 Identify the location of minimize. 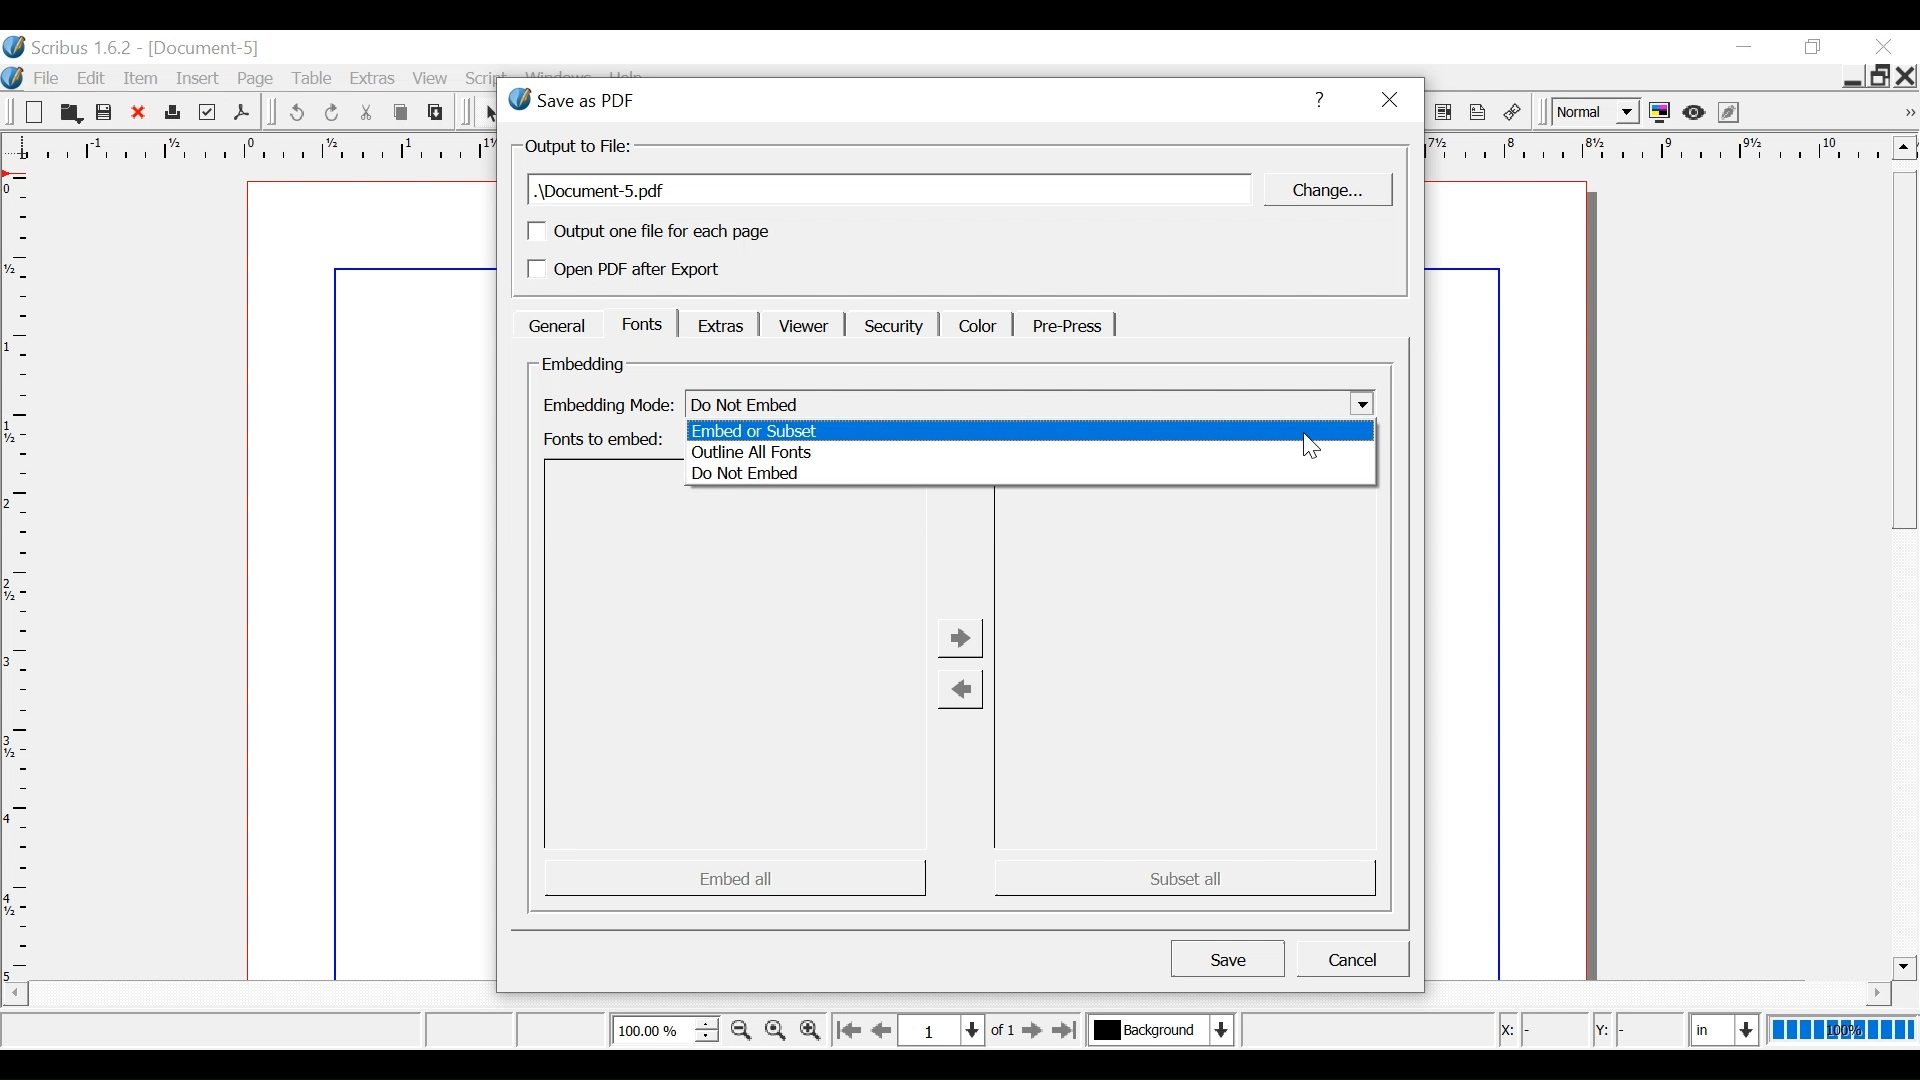
(1850, 79).